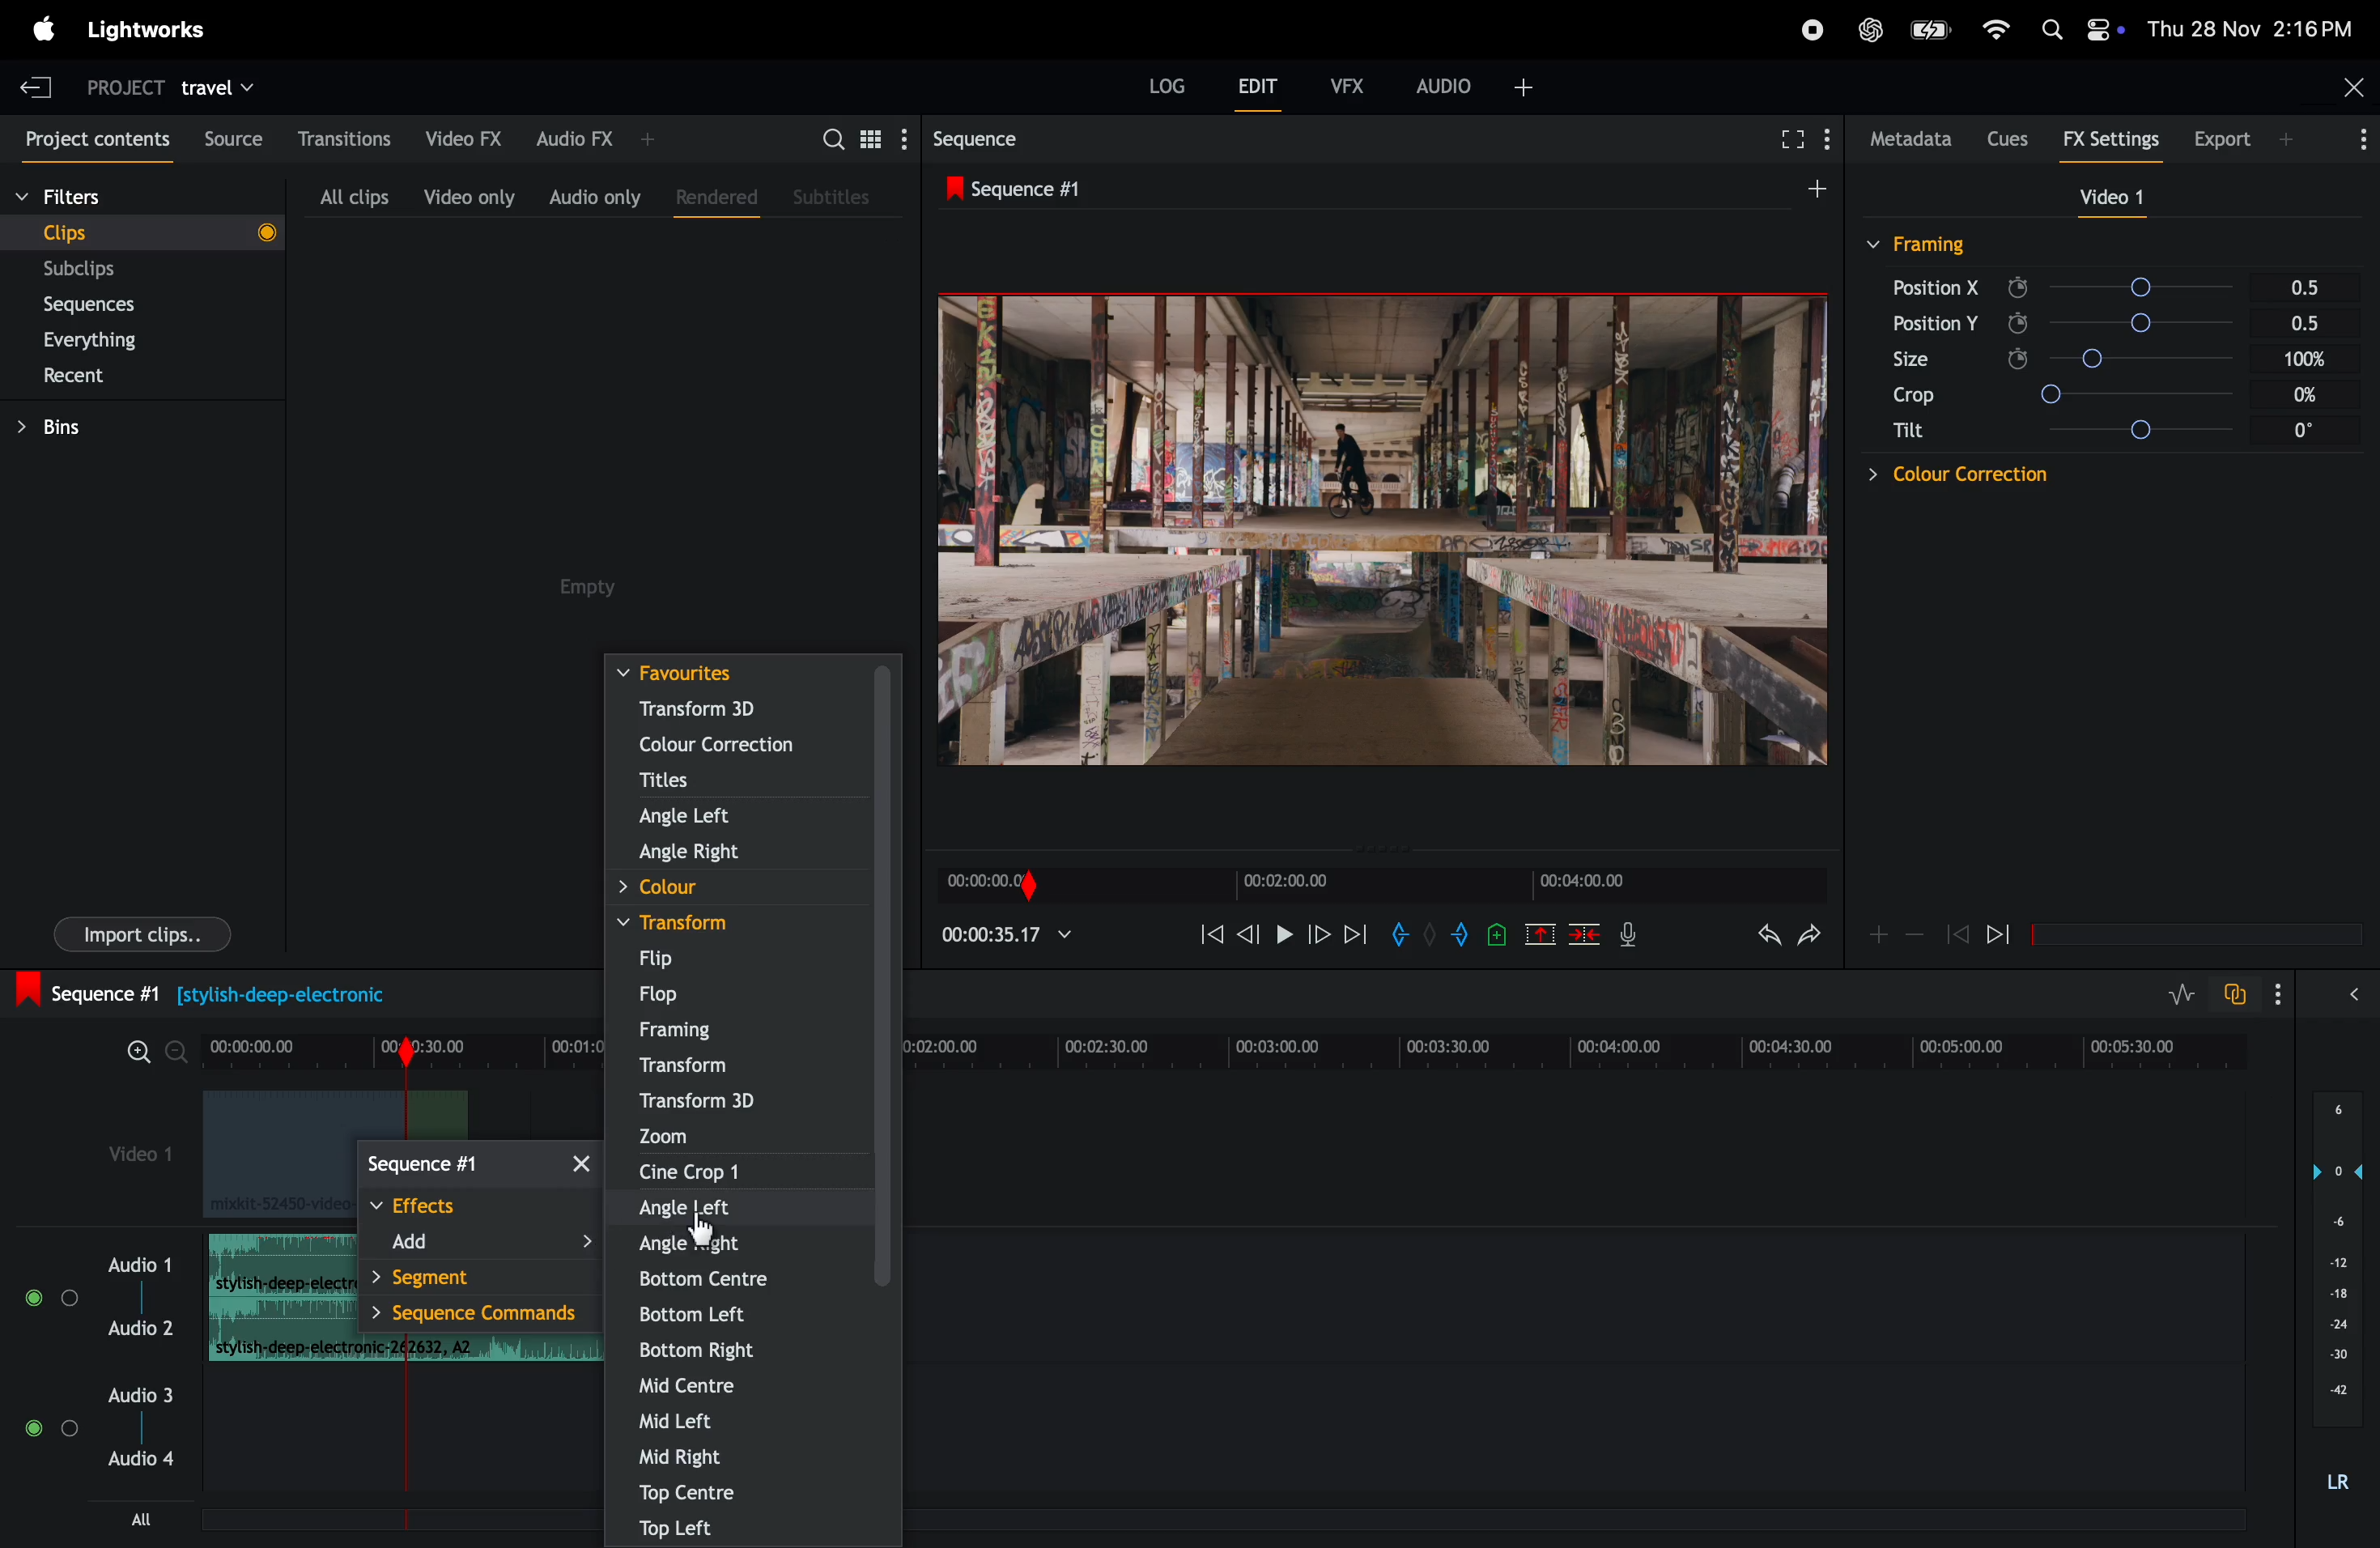  I want to click on remove marked section, so click(1542, 933).